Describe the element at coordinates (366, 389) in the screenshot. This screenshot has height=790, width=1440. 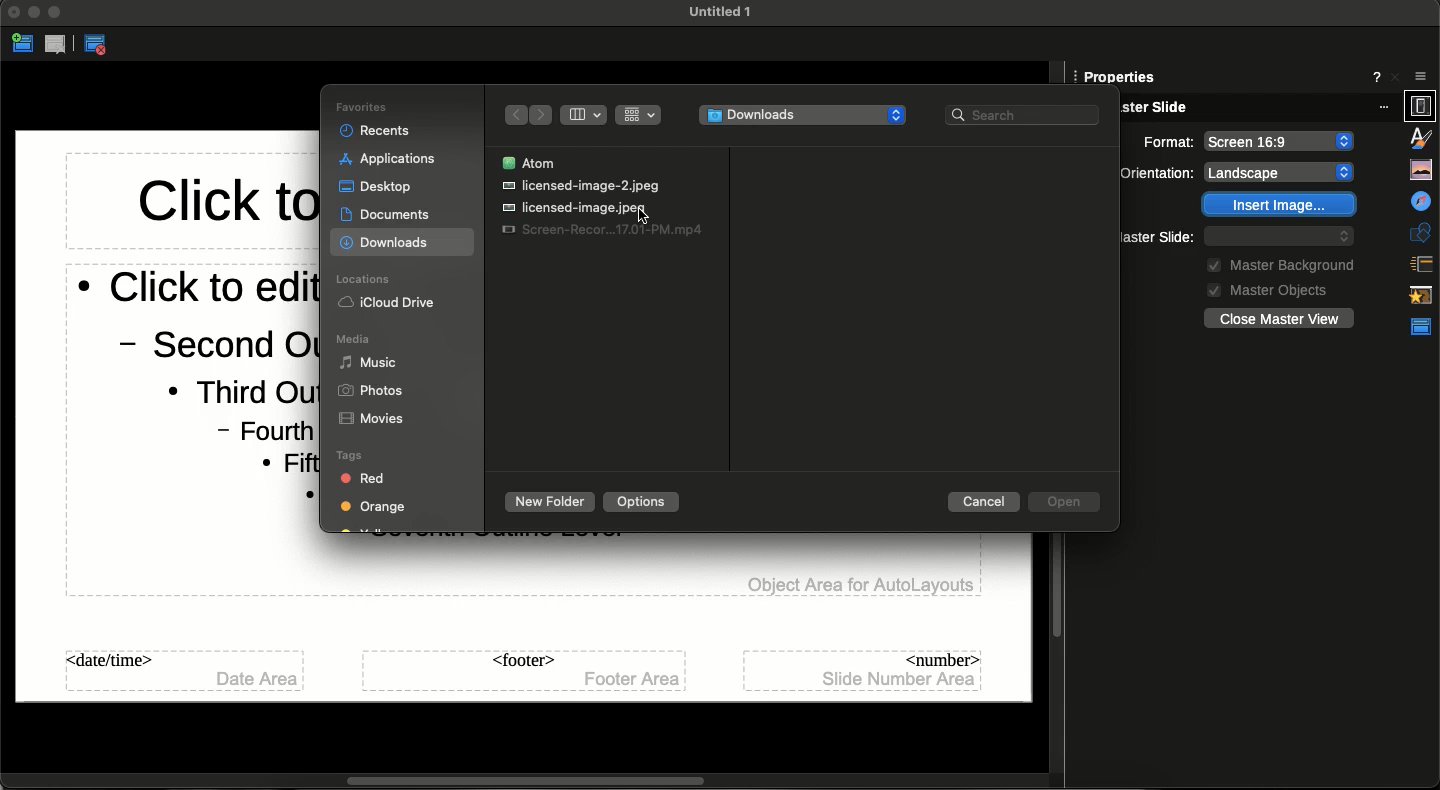
I see `Photos` at that location.